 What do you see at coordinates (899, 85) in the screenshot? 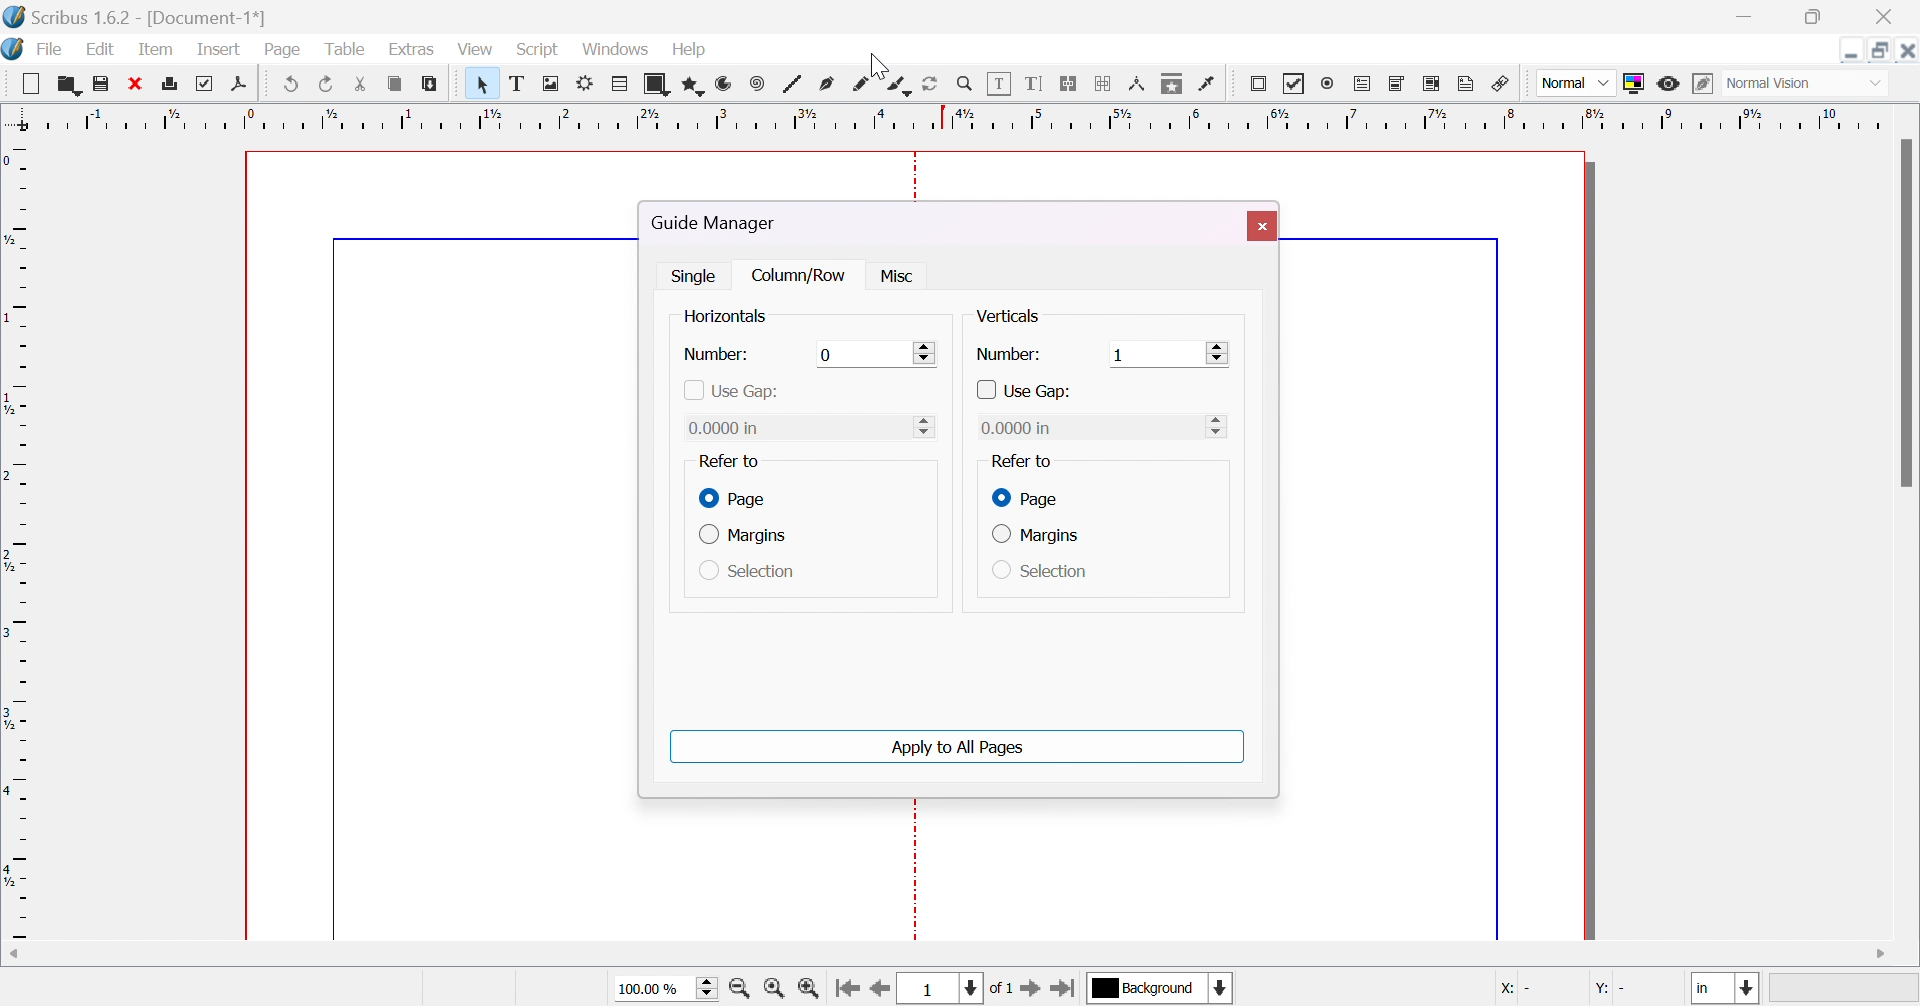
I see `calligraphic line` at bounding box center [899, 85].